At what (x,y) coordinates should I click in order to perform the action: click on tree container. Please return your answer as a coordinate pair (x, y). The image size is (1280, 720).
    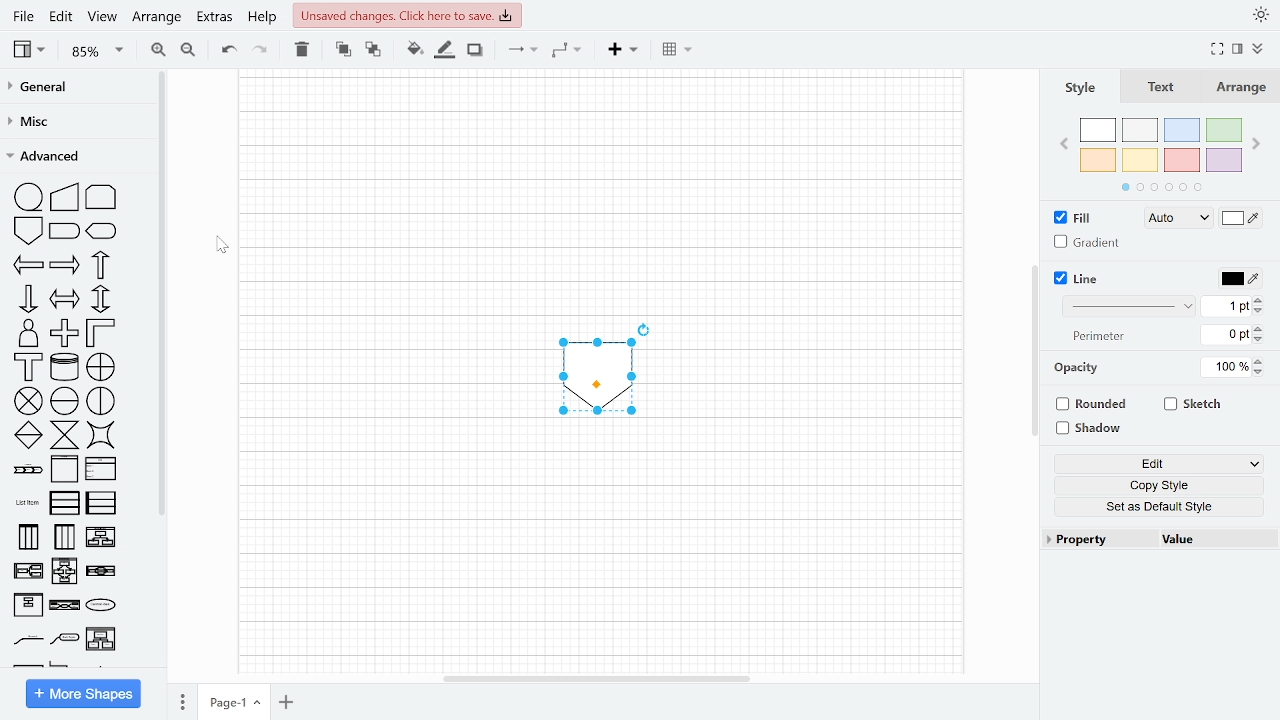
    Looking at the image, I should click on (102, 571).